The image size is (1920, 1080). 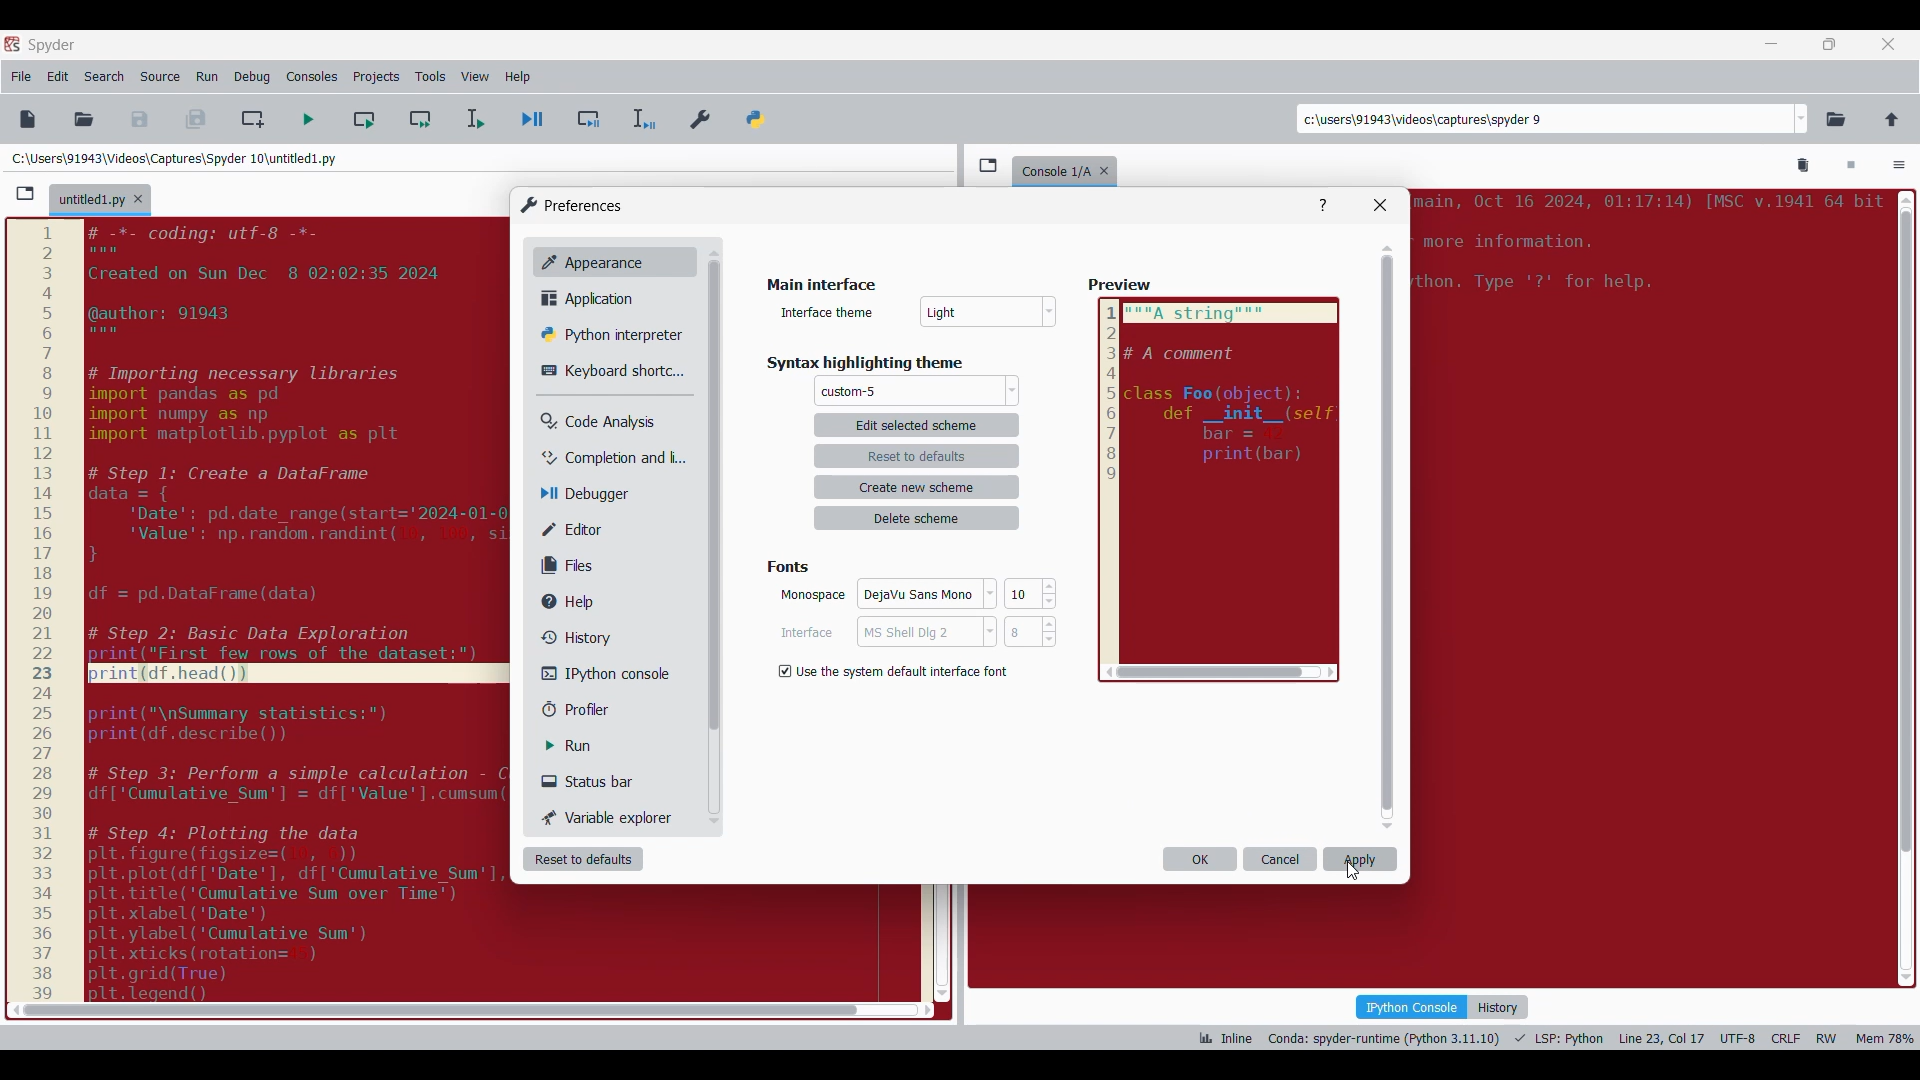 What do you see at coordinates (918, 597) in the screenshot?
I see `OK` at bounding box center [918, 597].